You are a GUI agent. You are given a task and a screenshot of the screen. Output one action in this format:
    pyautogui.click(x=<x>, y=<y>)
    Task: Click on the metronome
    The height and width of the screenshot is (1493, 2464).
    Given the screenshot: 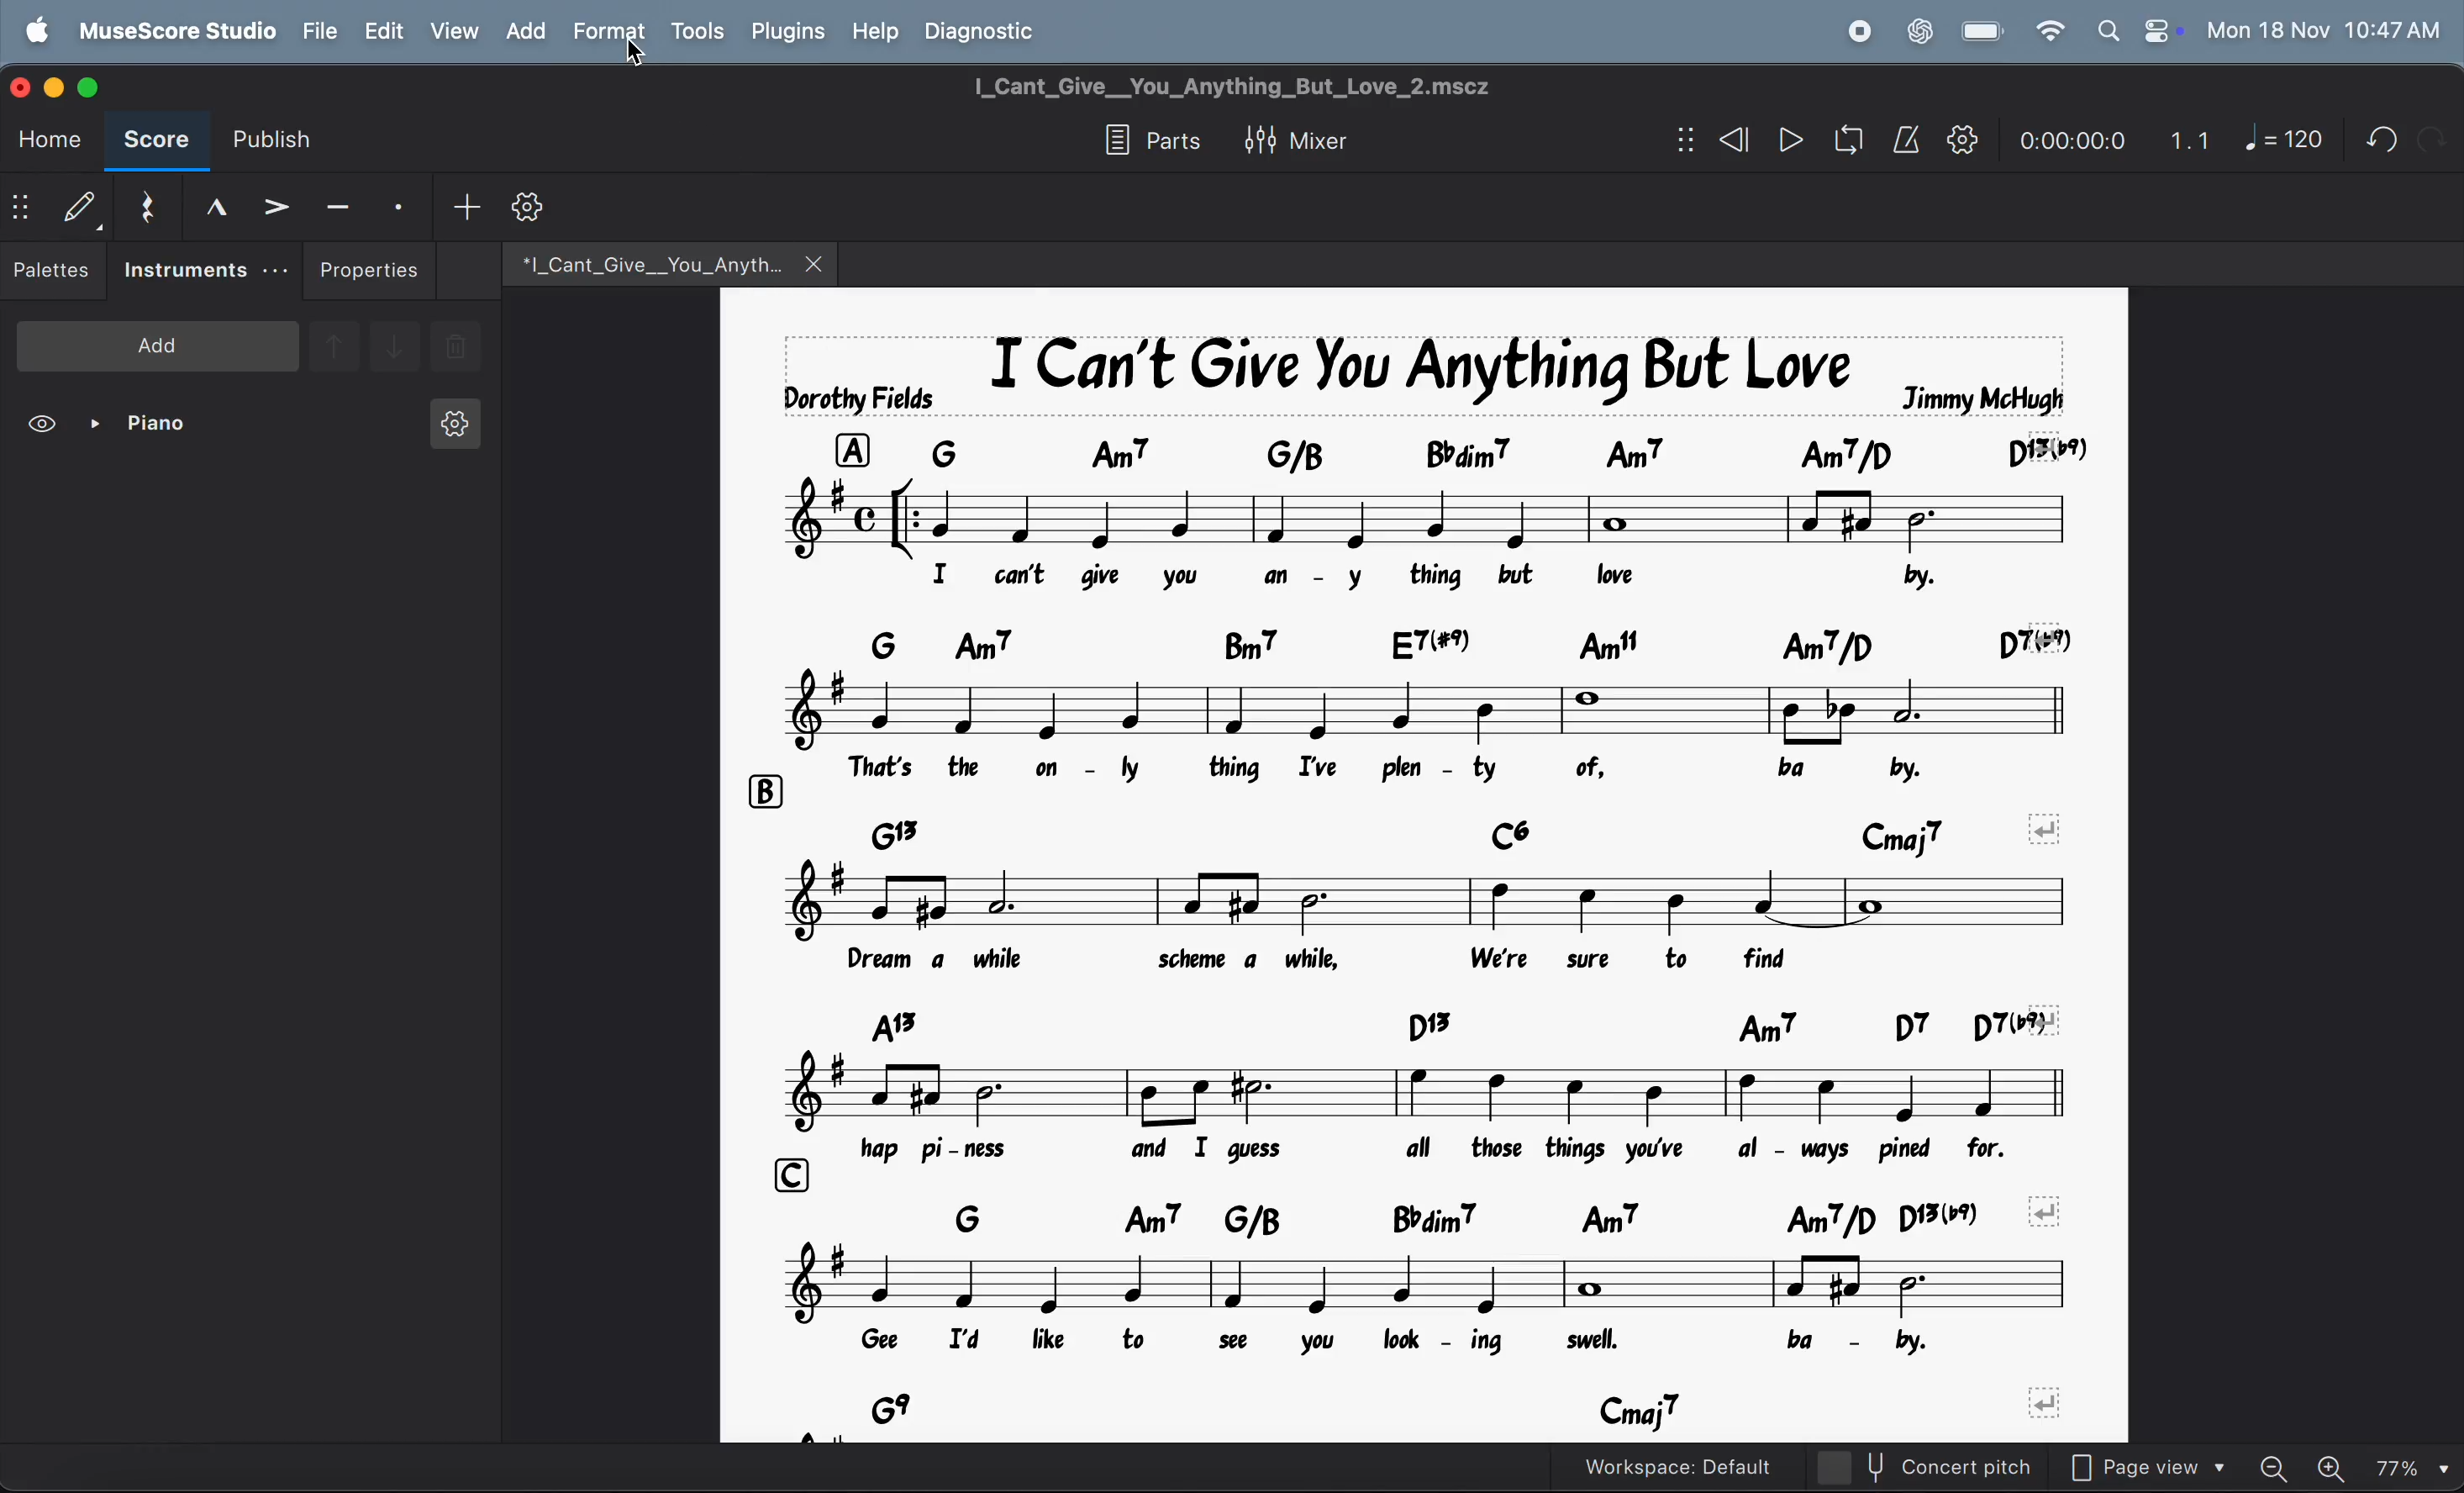 What is the action you would take?
    pyautogui.click(x=1907, y=140)
    